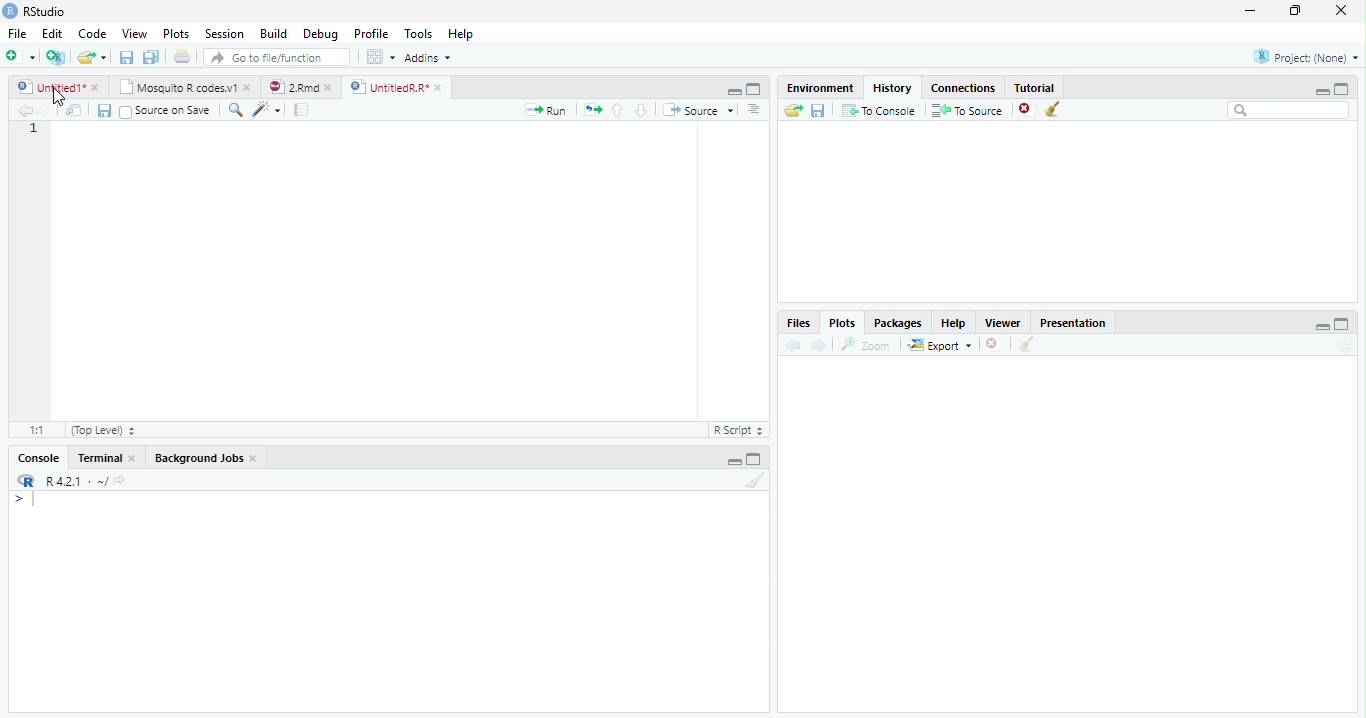 The height and width of the screenshot is (718, 1366). Describe the element at coordinates (176, 34) in the screenshot. I see `Plots` at that location.